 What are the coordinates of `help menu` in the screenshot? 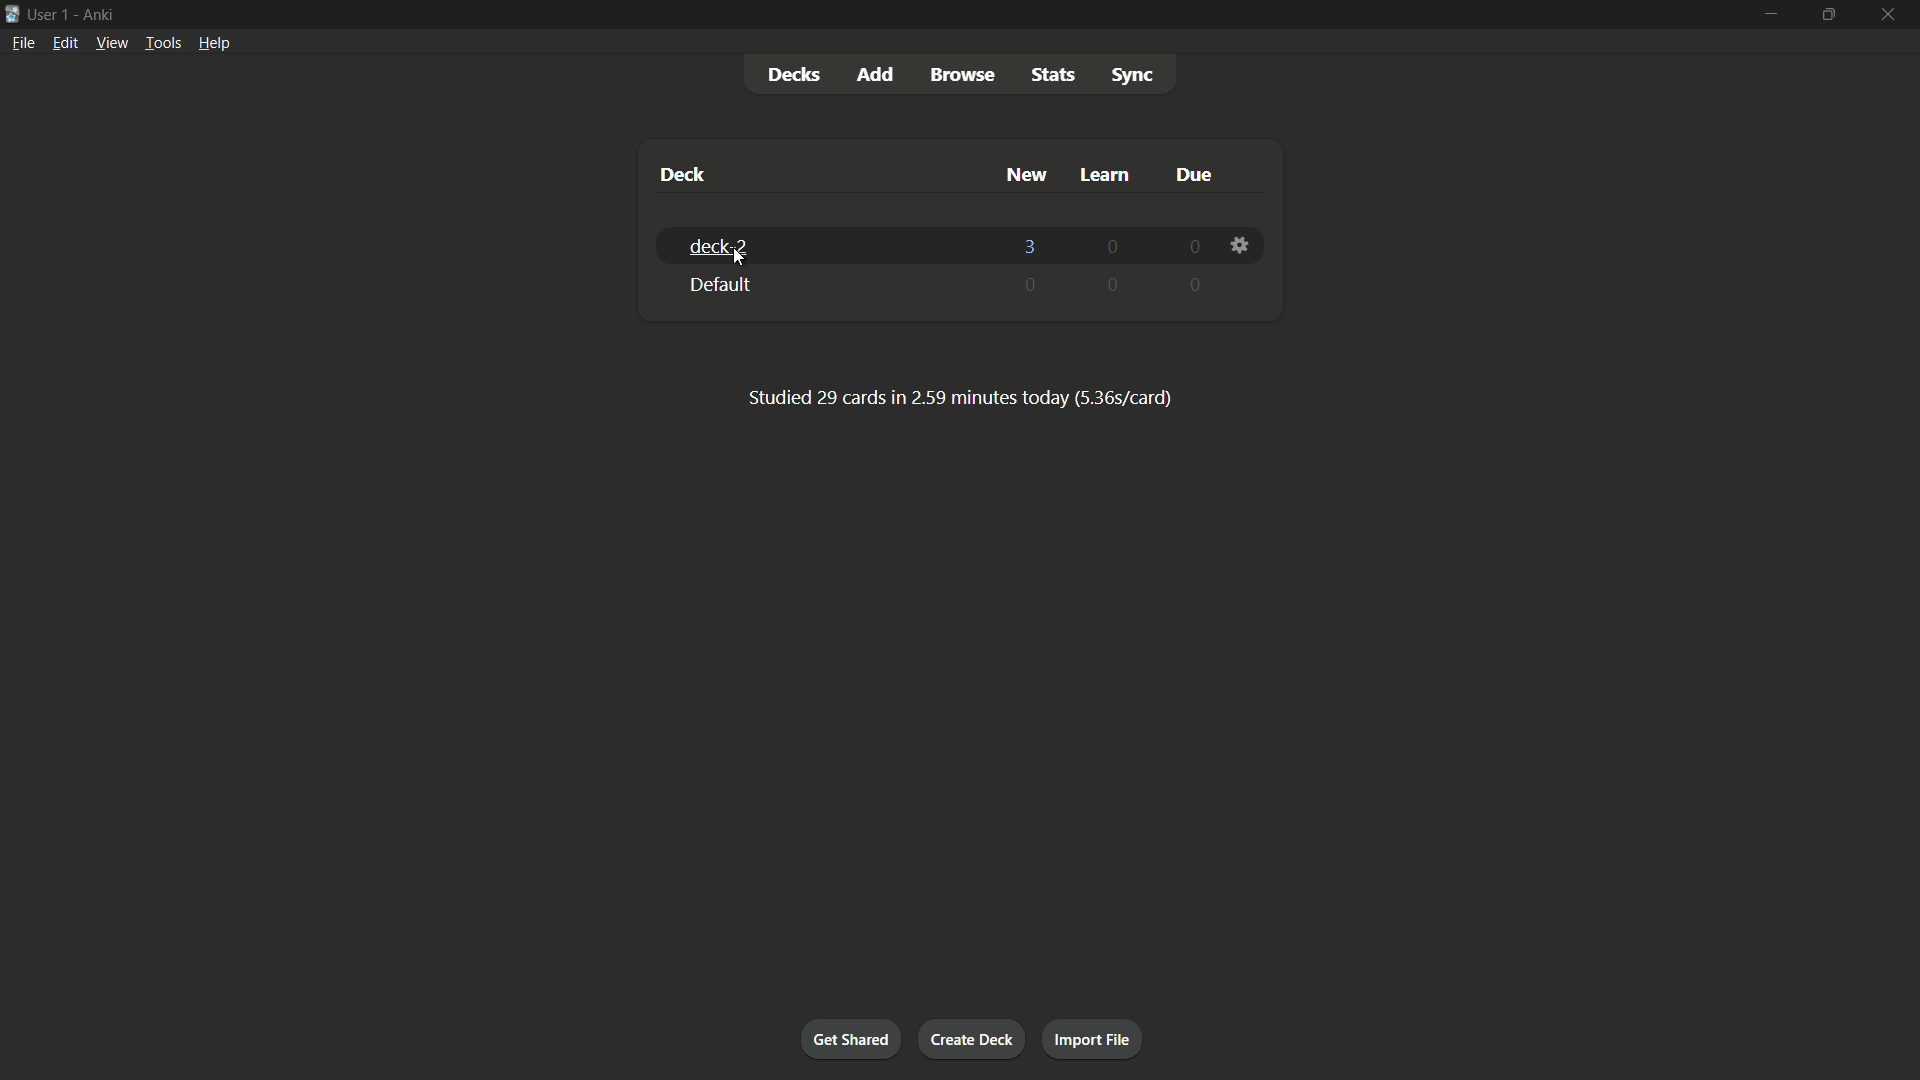 It's located at (216, 42).